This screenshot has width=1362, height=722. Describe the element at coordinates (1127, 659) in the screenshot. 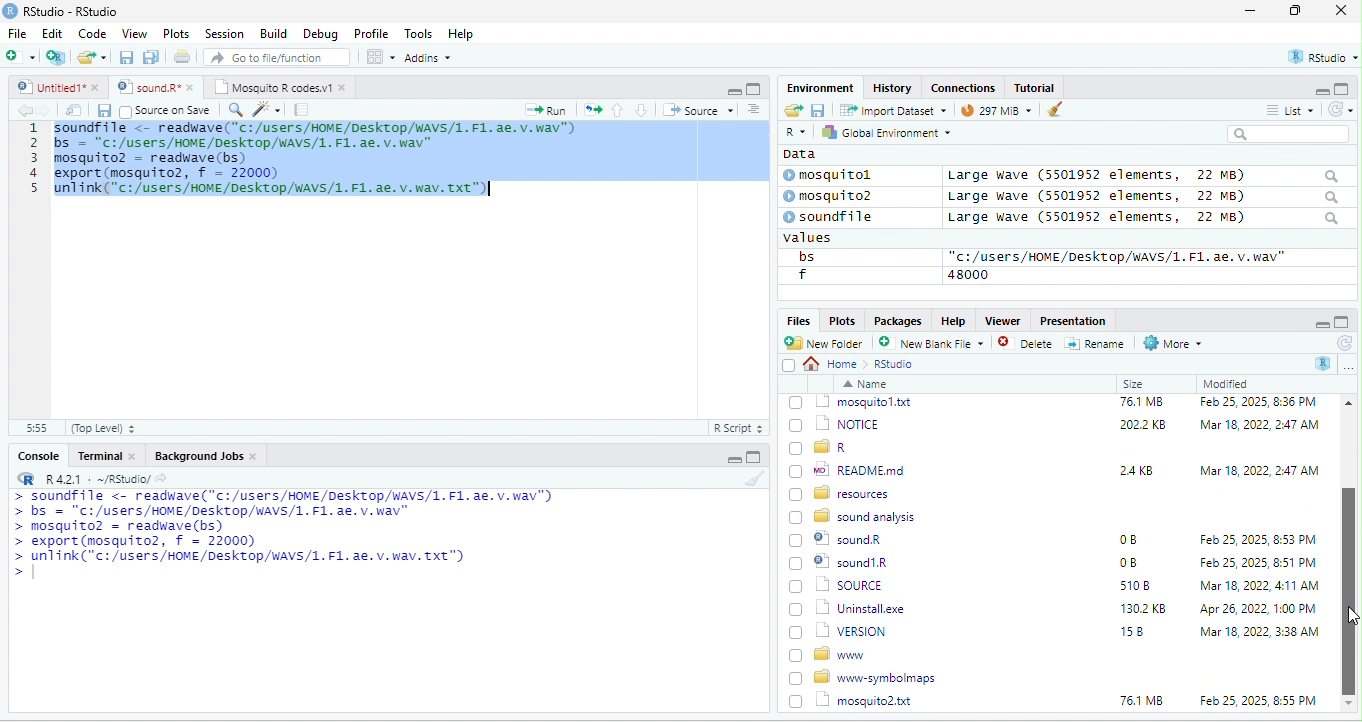

I see `0B` at that location.